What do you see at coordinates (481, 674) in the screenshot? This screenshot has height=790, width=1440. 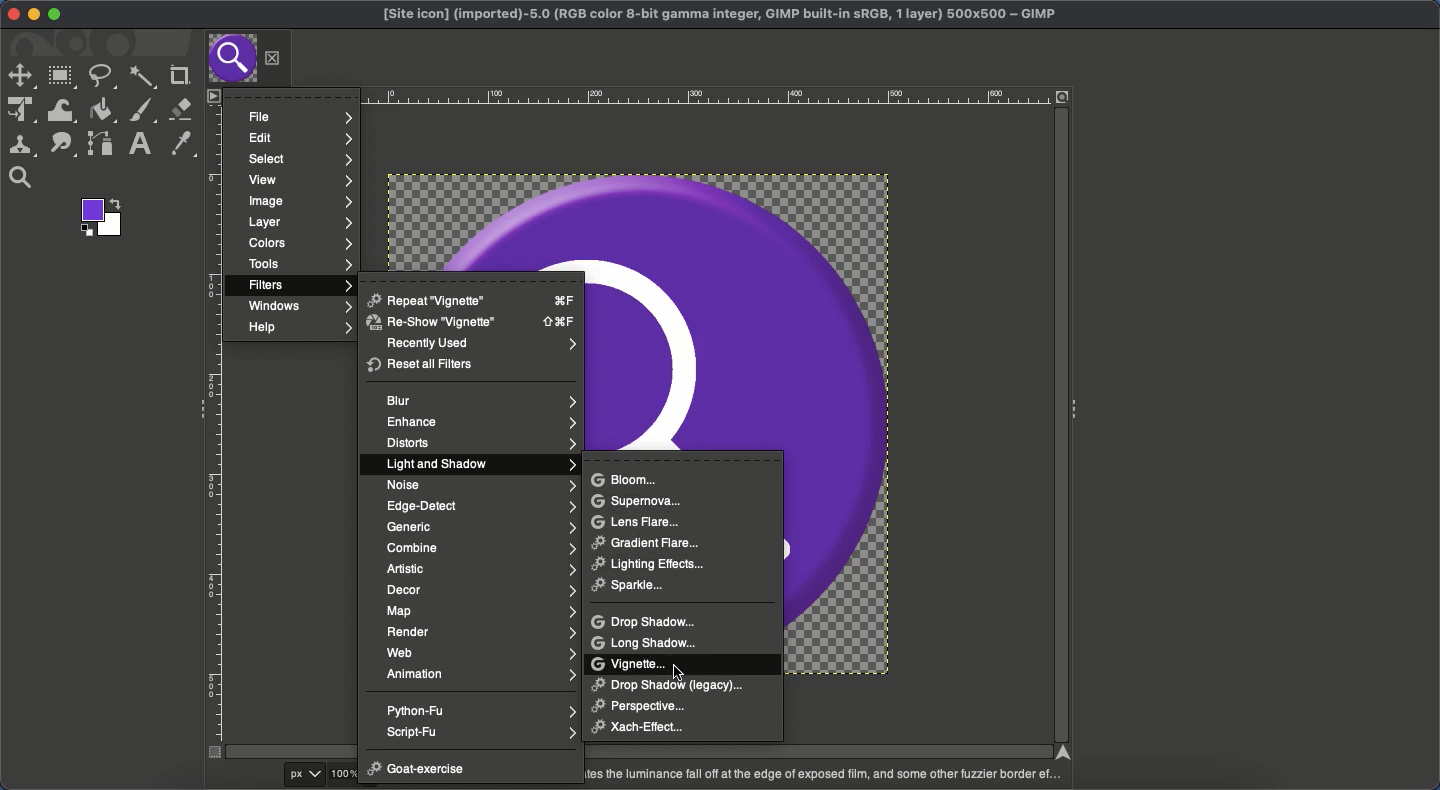 I see `Animation` at bounding box center [481, 674].